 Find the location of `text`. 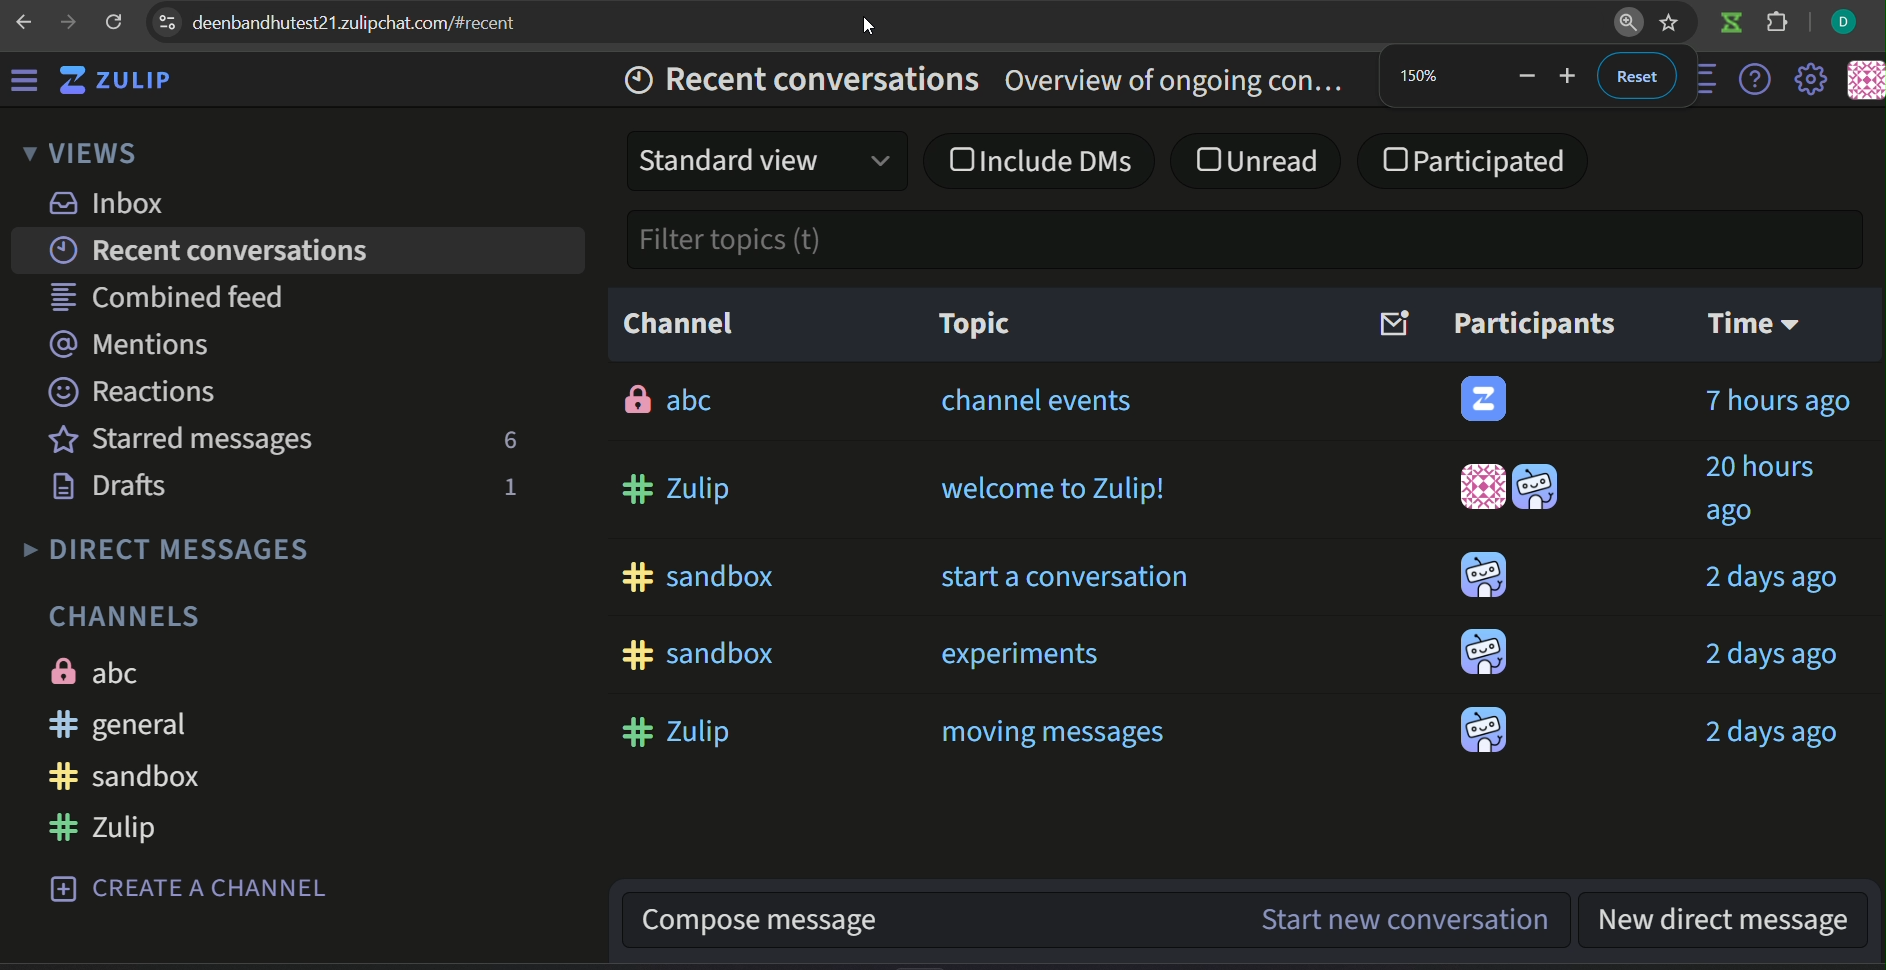

text is located at coordinates (1535, 323).